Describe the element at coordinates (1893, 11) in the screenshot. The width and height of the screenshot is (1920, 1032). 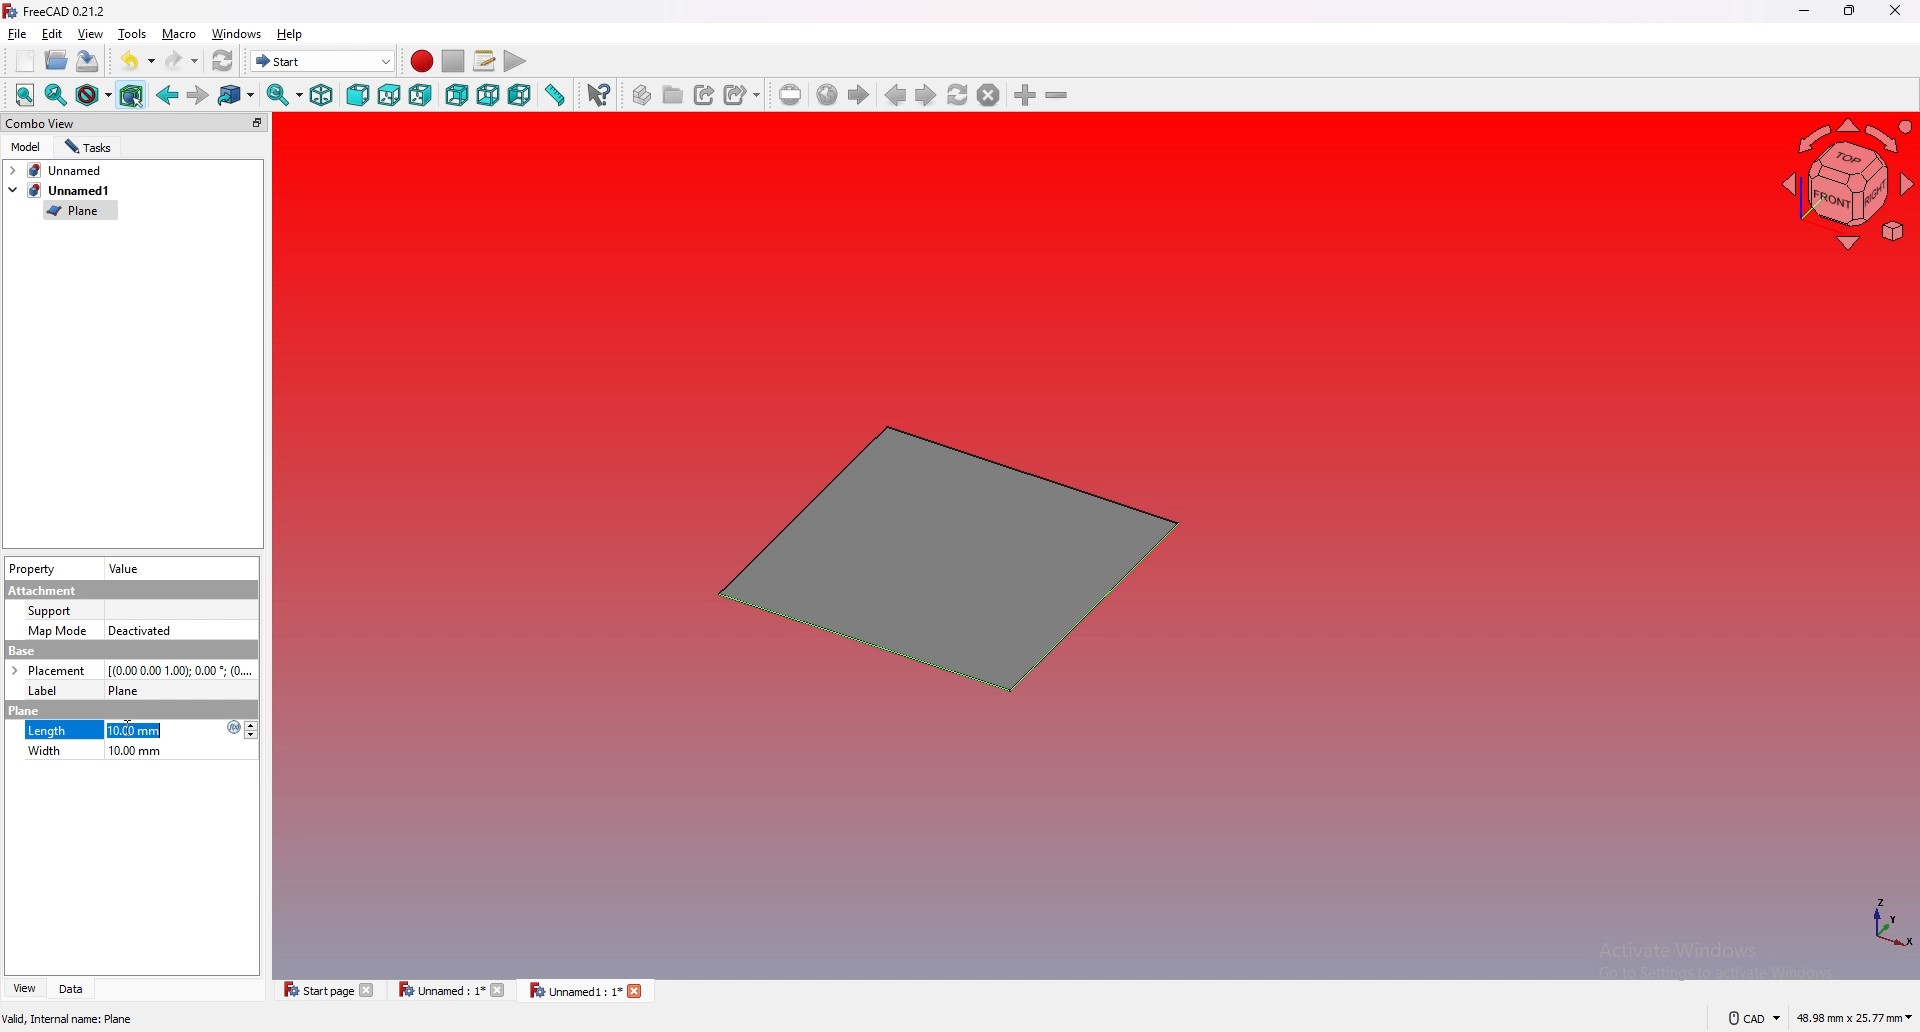
I see `close` at that location.